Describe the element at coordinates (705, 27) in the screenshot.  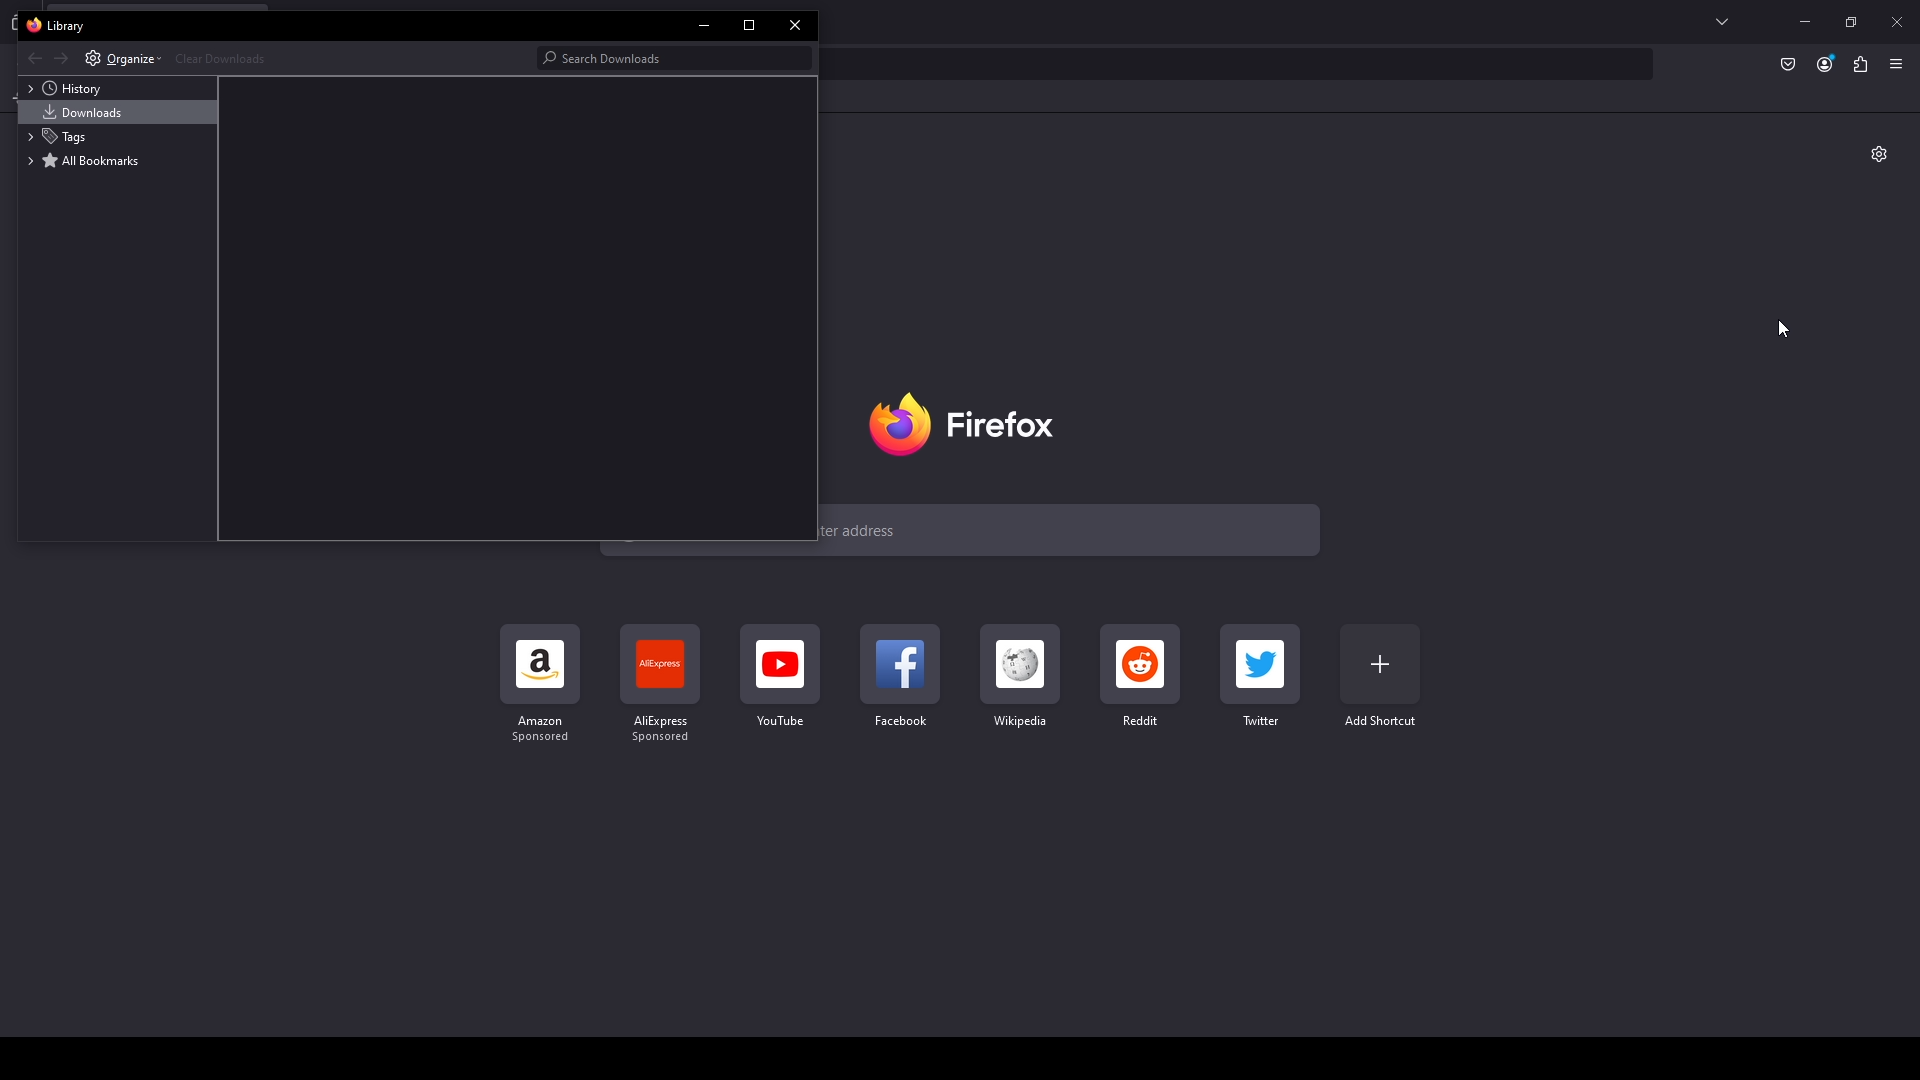
I see `Minimize library` at that location.